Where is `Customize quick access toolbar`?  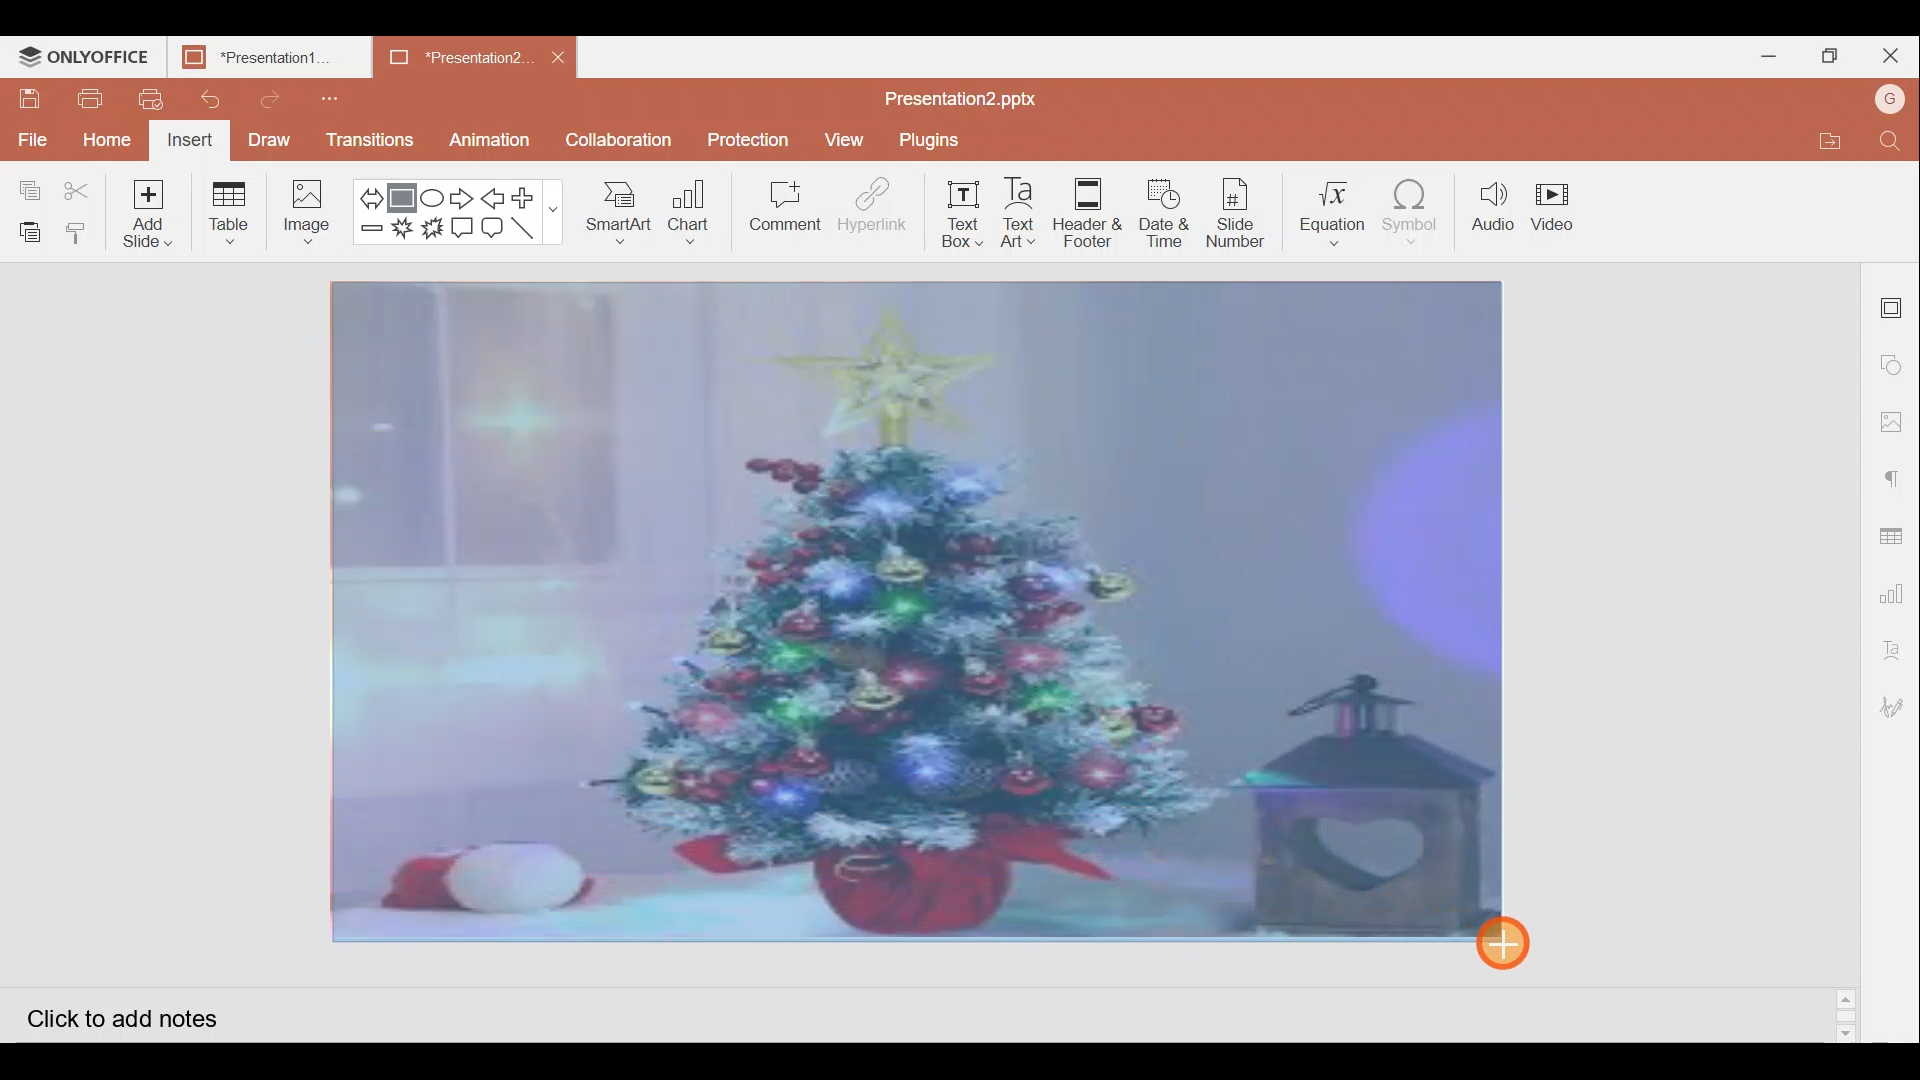 Customize quick access toolbar is located at coordinates (324, 95).